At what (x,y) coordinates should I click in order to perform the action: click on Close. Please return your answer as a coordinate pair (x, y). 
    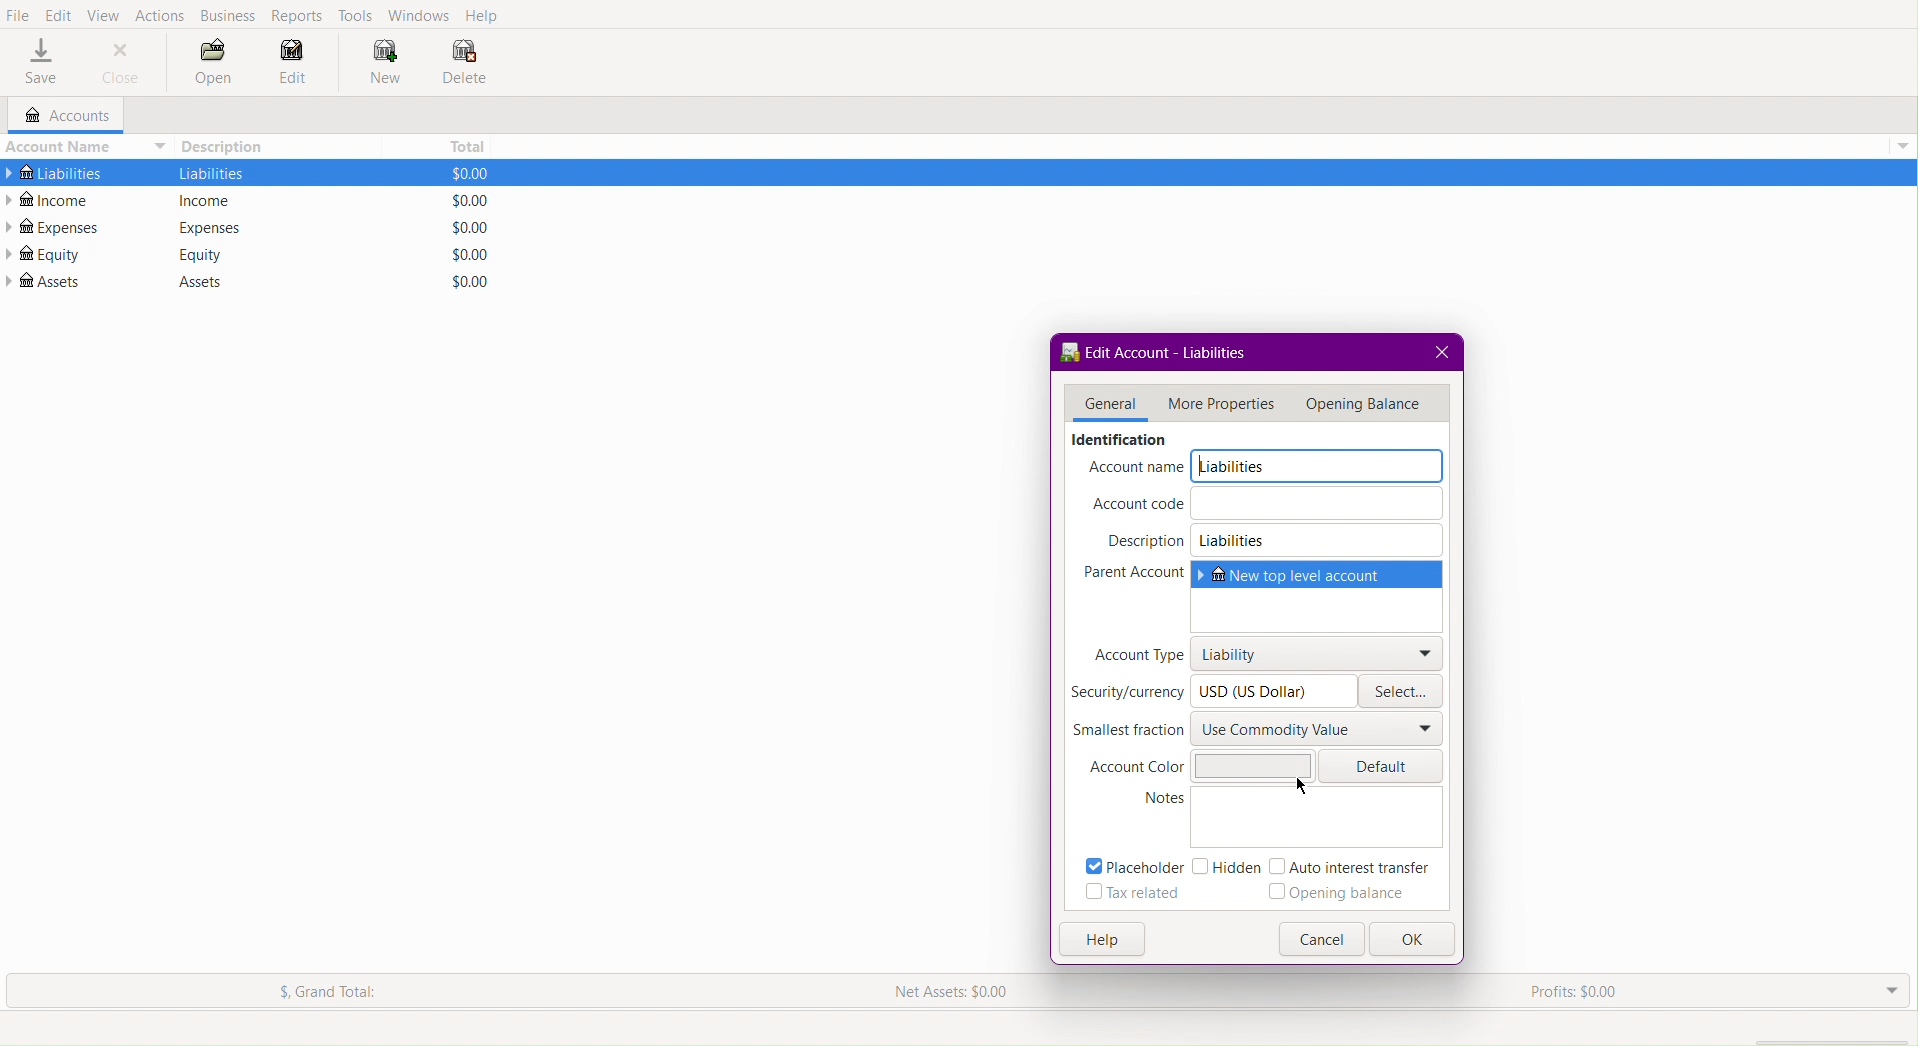
    Looking at the image, I should click on (1437, 354).